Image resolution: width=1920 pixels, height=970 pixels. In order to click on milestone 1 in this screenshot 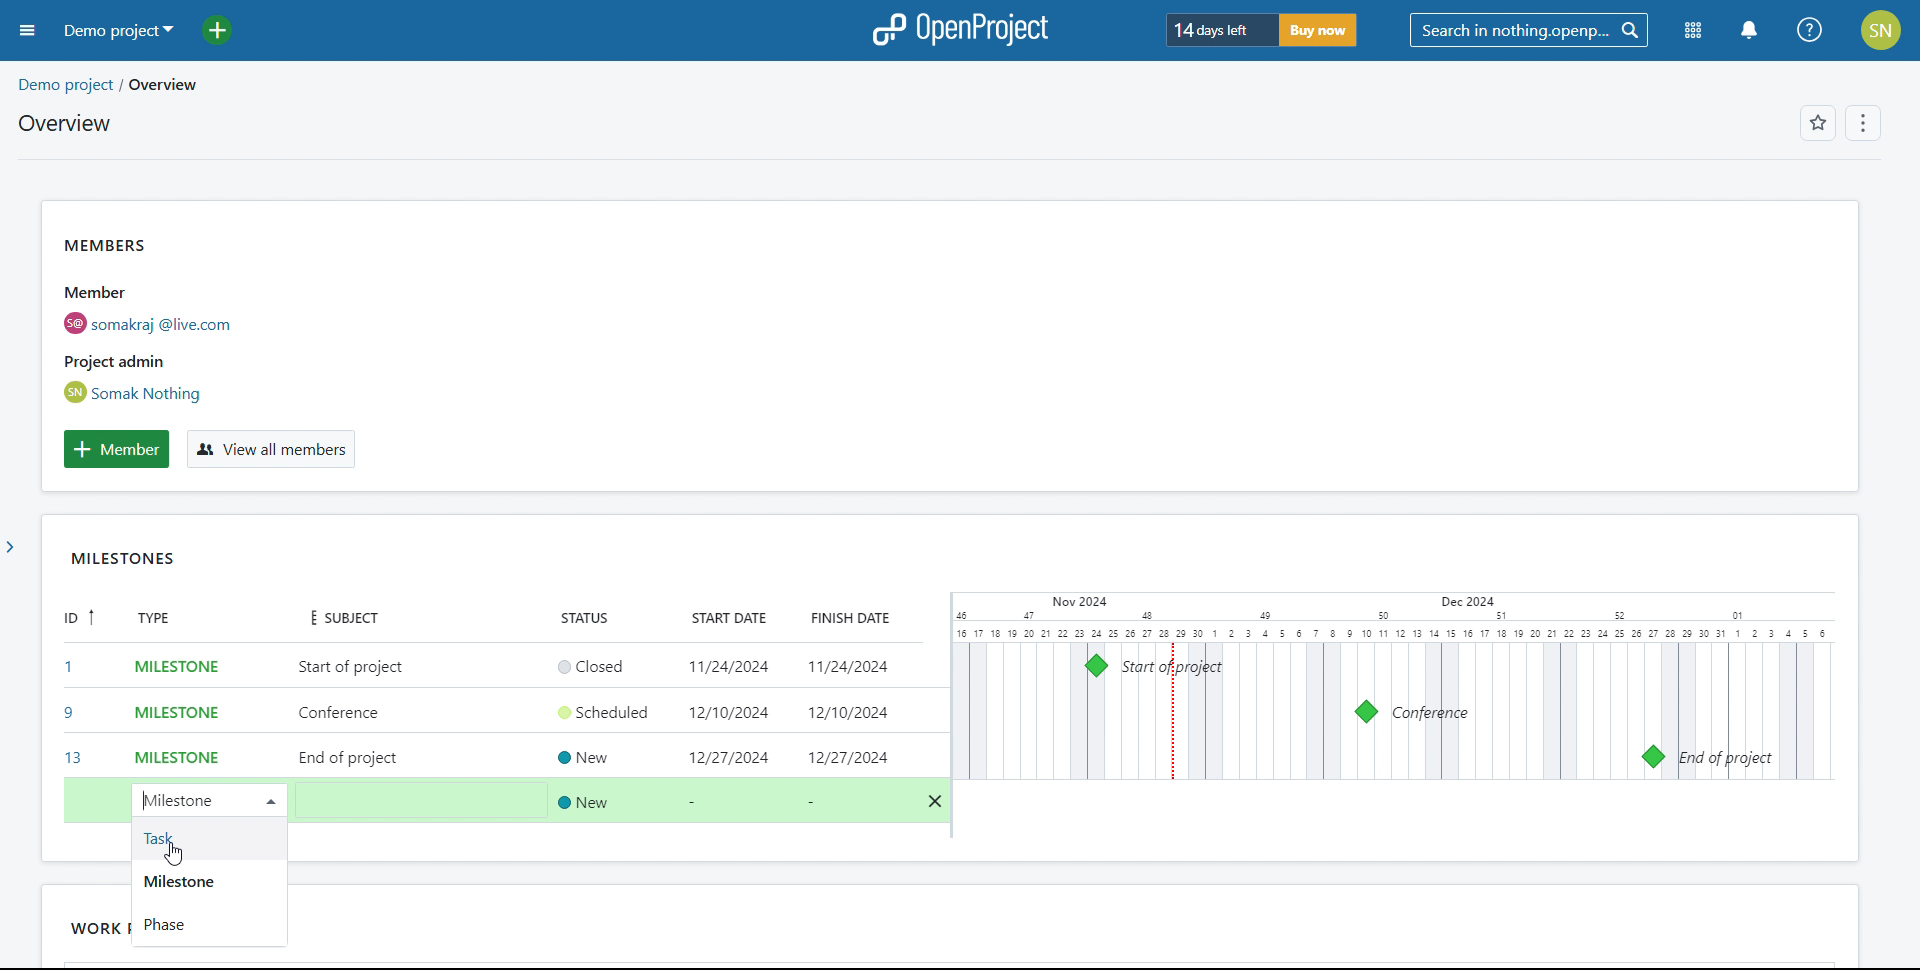, I will do `click(1096, 666)`.